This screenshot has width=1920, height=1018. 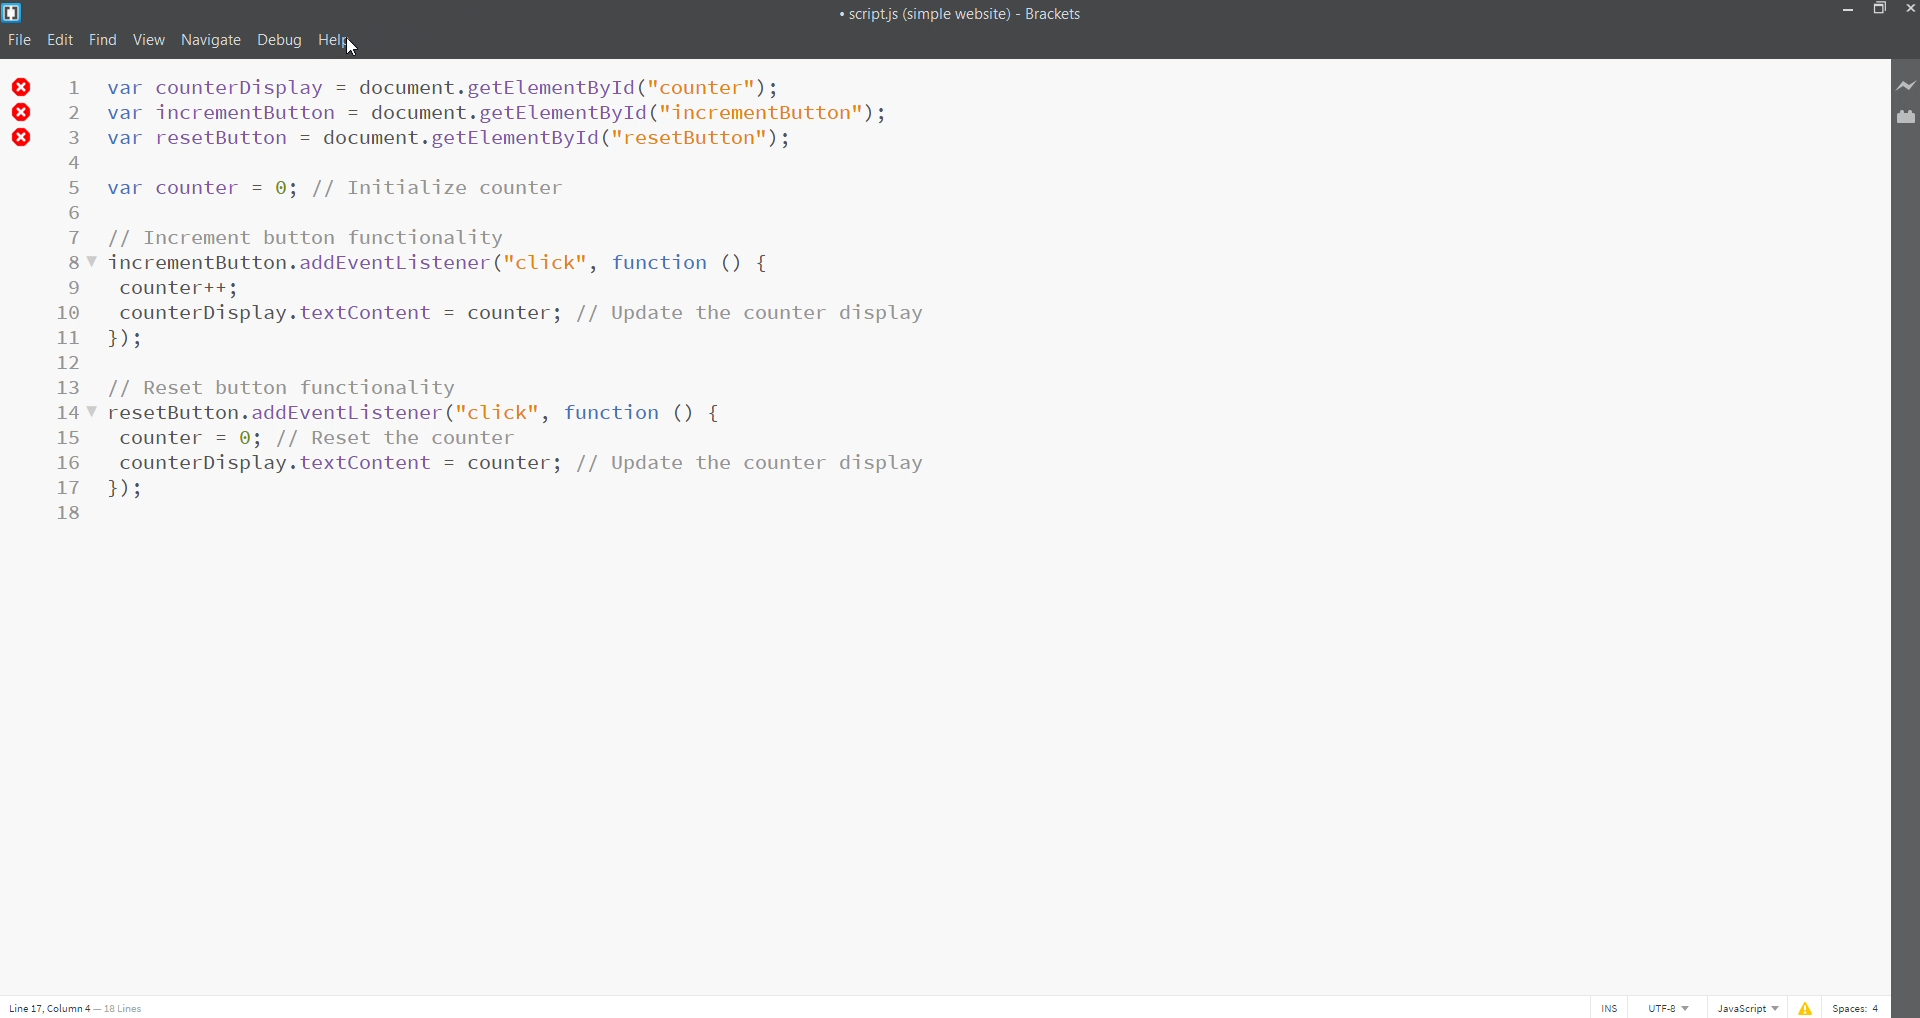 I want to click on find, so click(x=99, y=41).